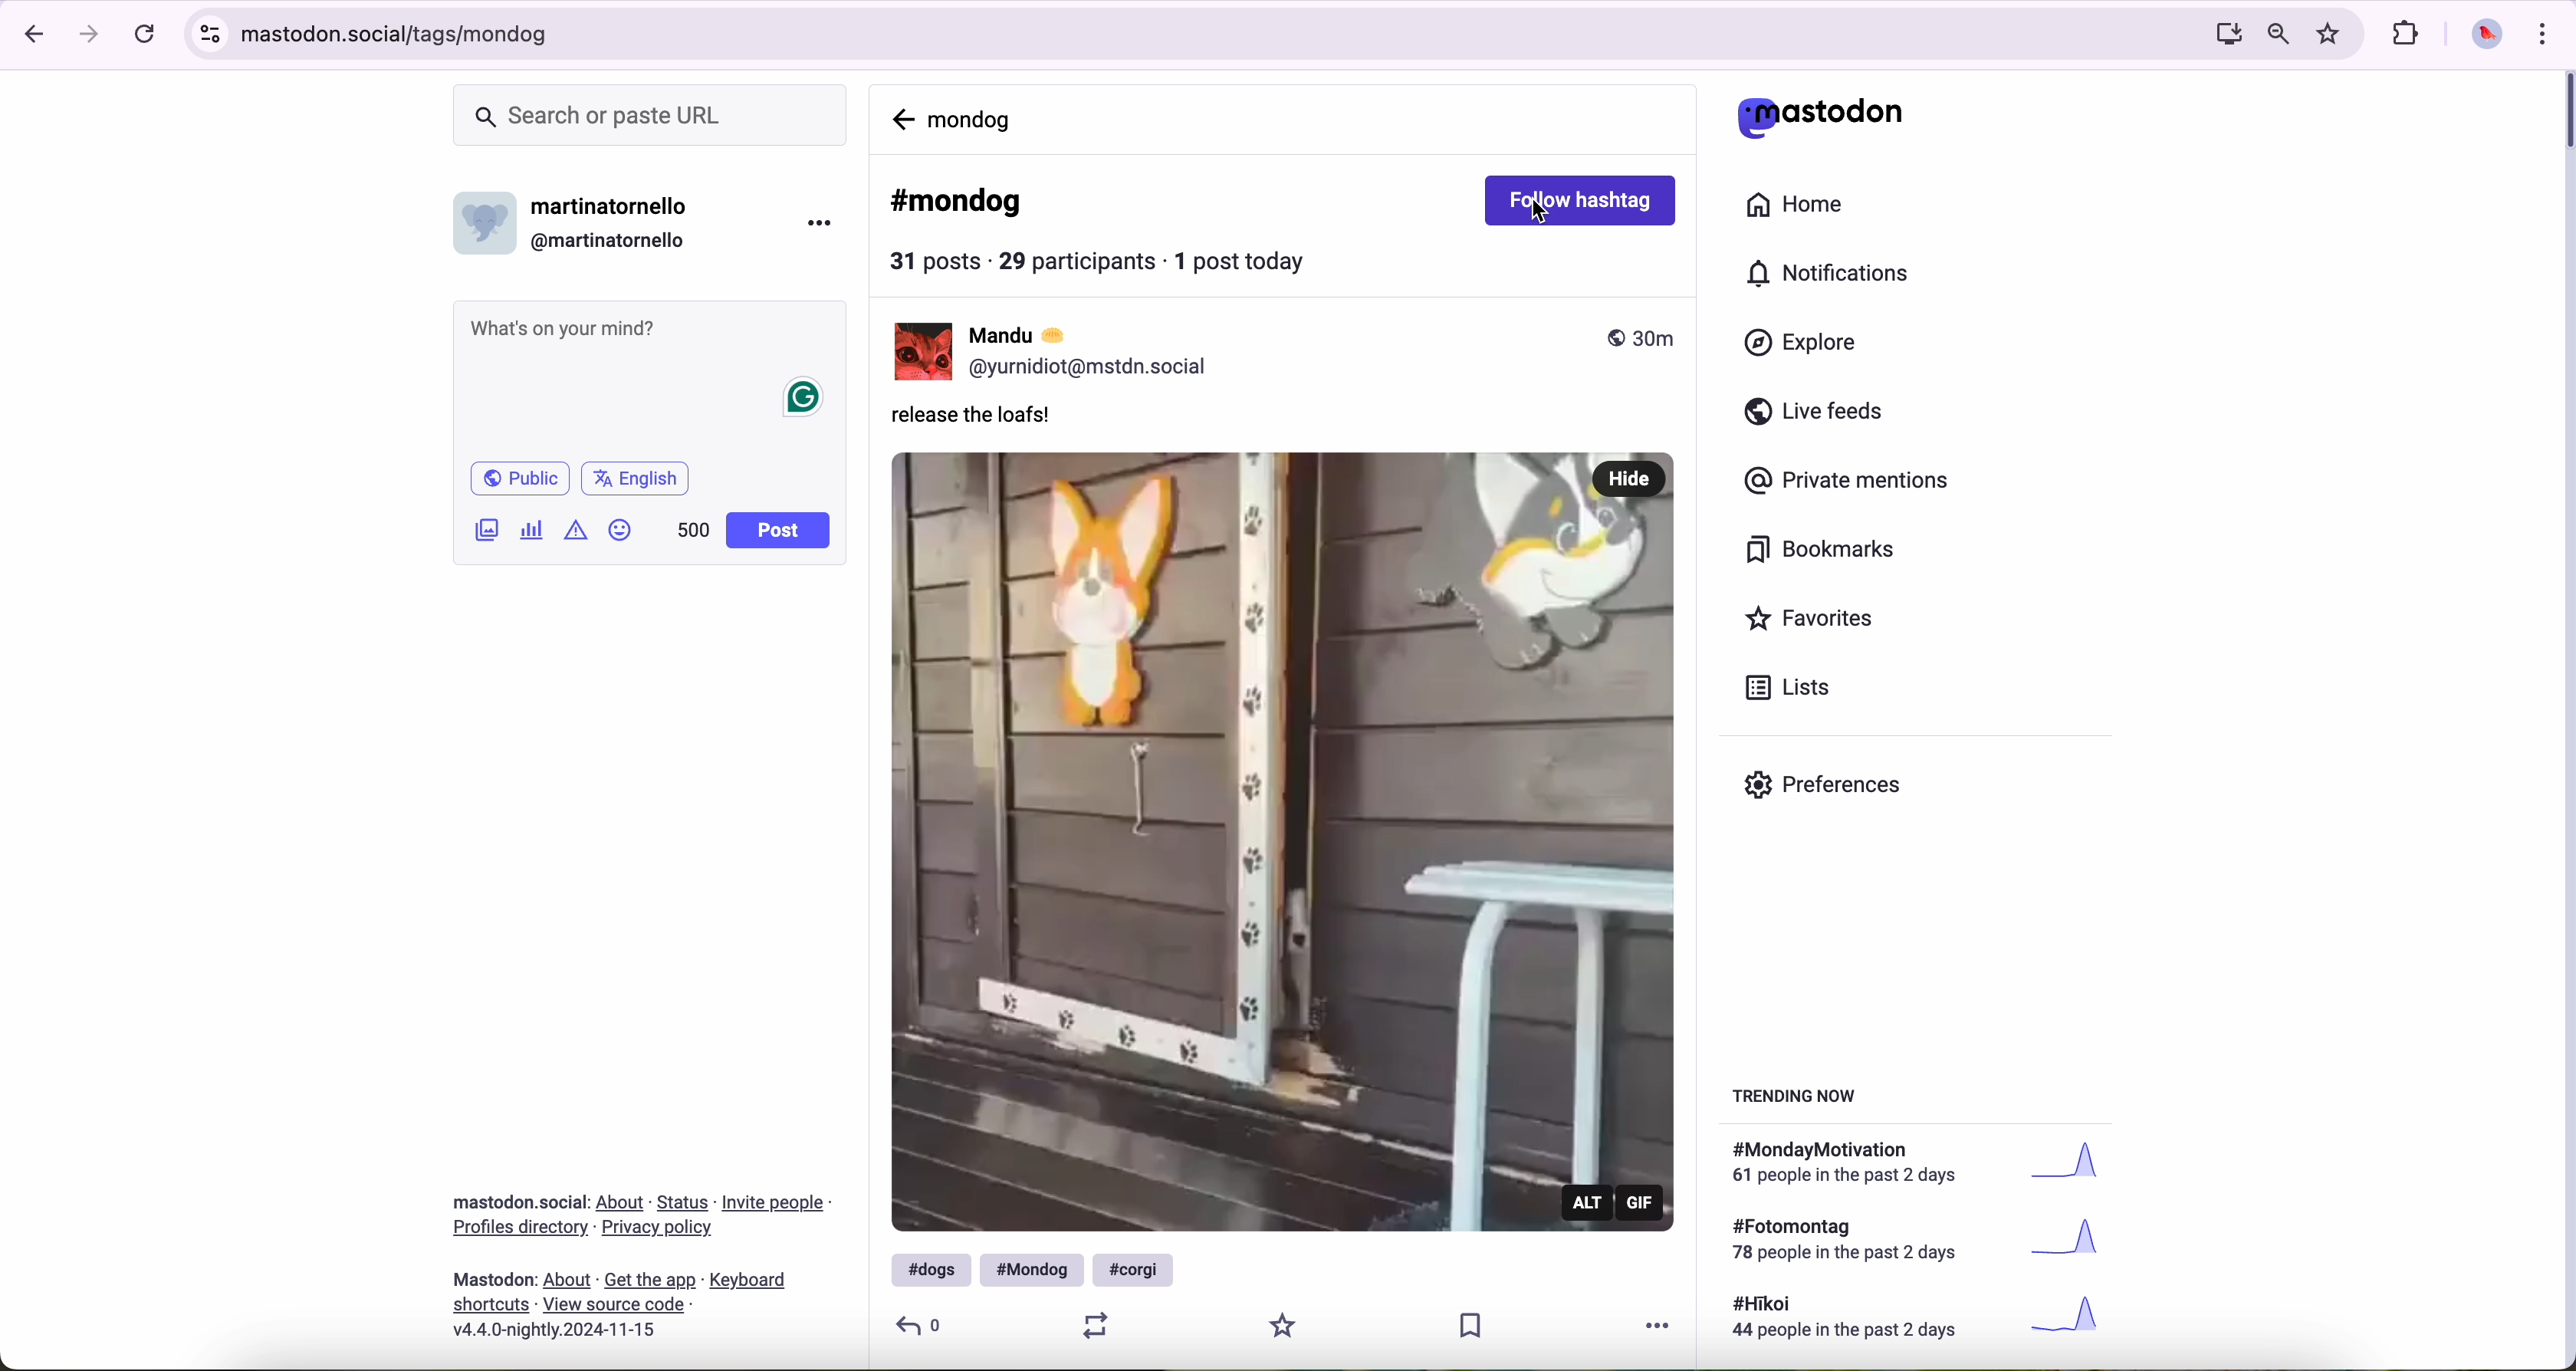 Image resolution: width=2576 pixels, height=1371 pixels. I want to click on #corgi, so click(1136, 1269).